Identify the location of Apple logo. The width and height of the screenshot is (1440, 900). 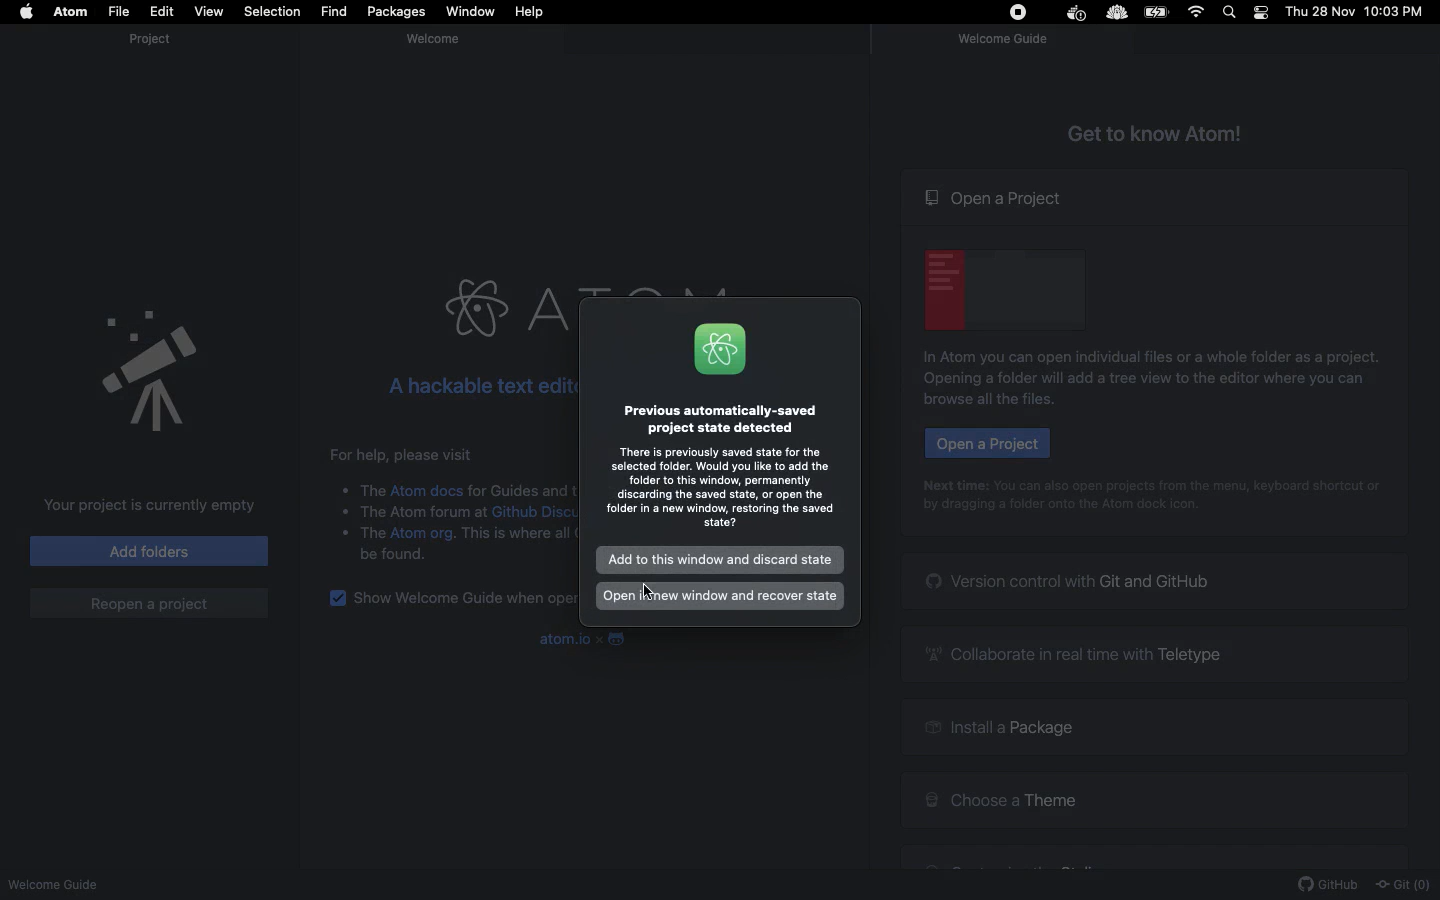
(27, 10).